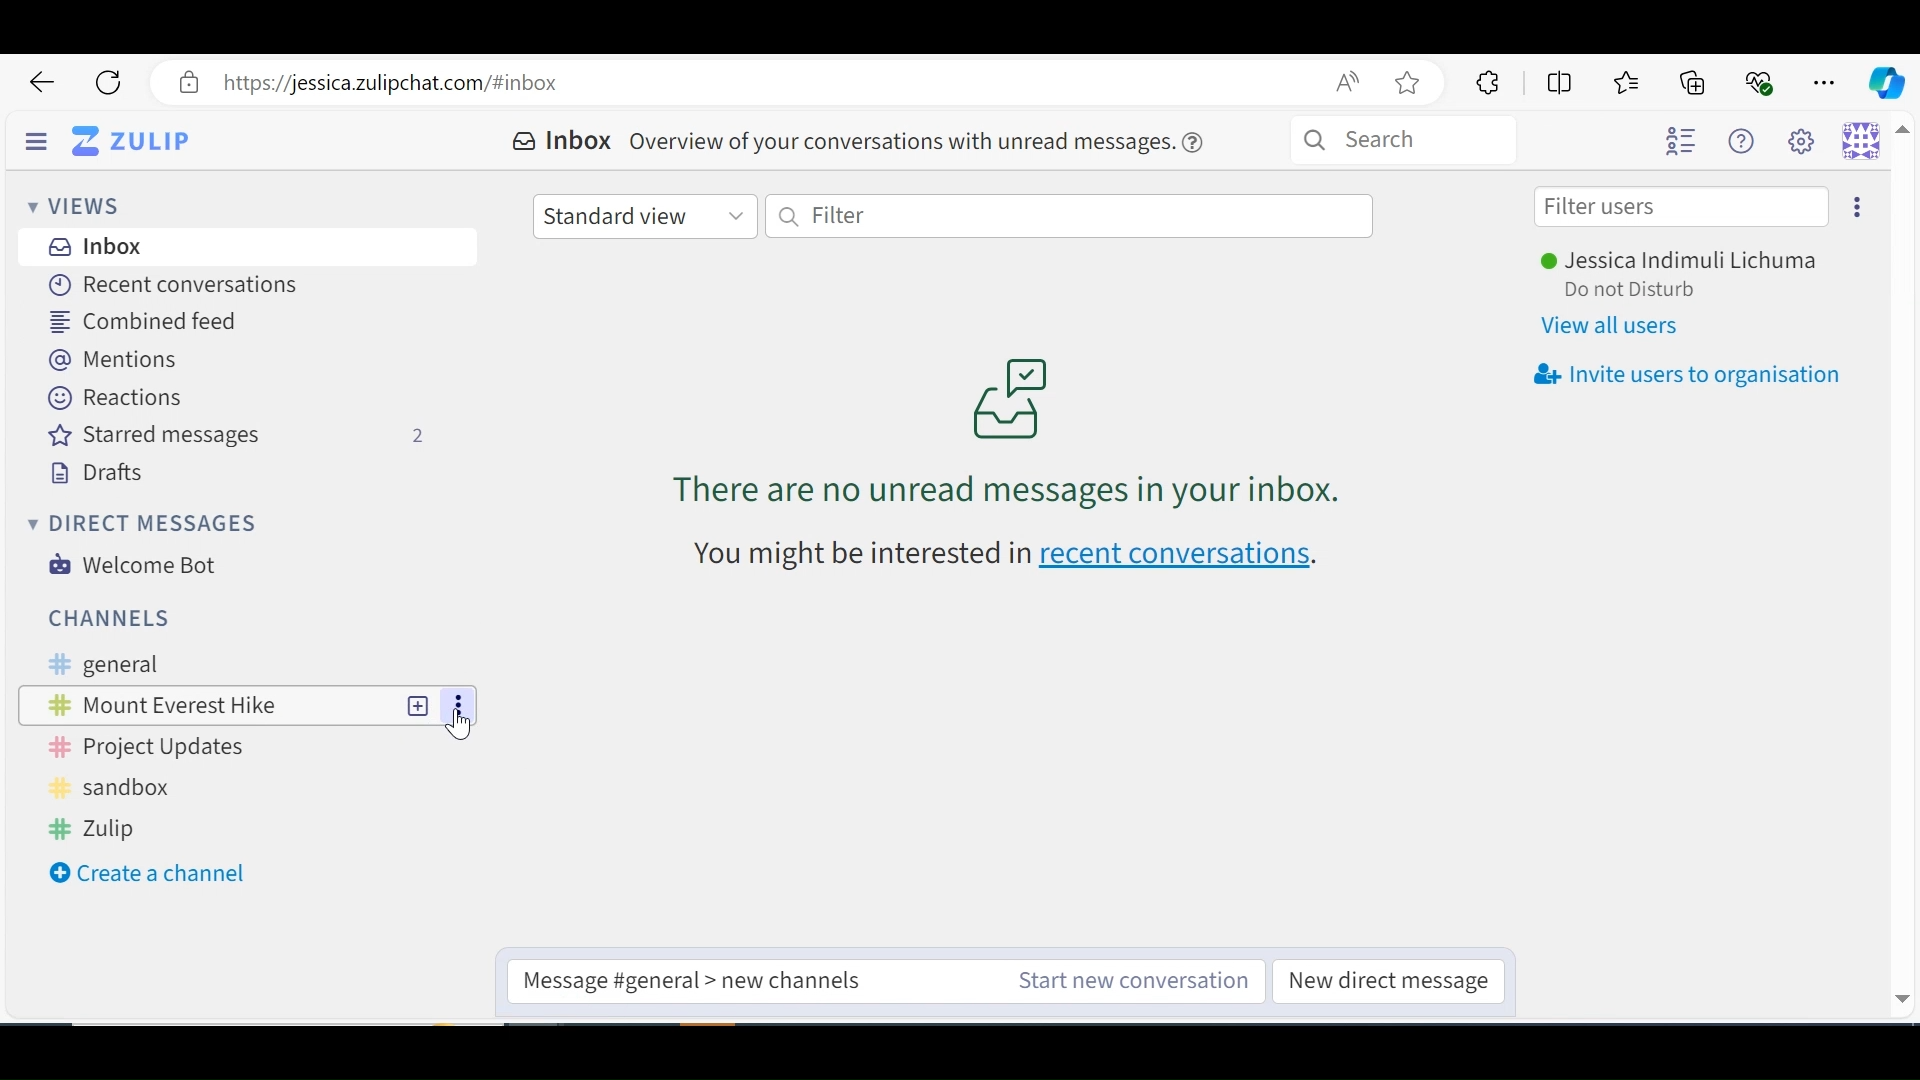 This screenshot has width=1920, height=1080. I want to click on overview, so click(925, 140).